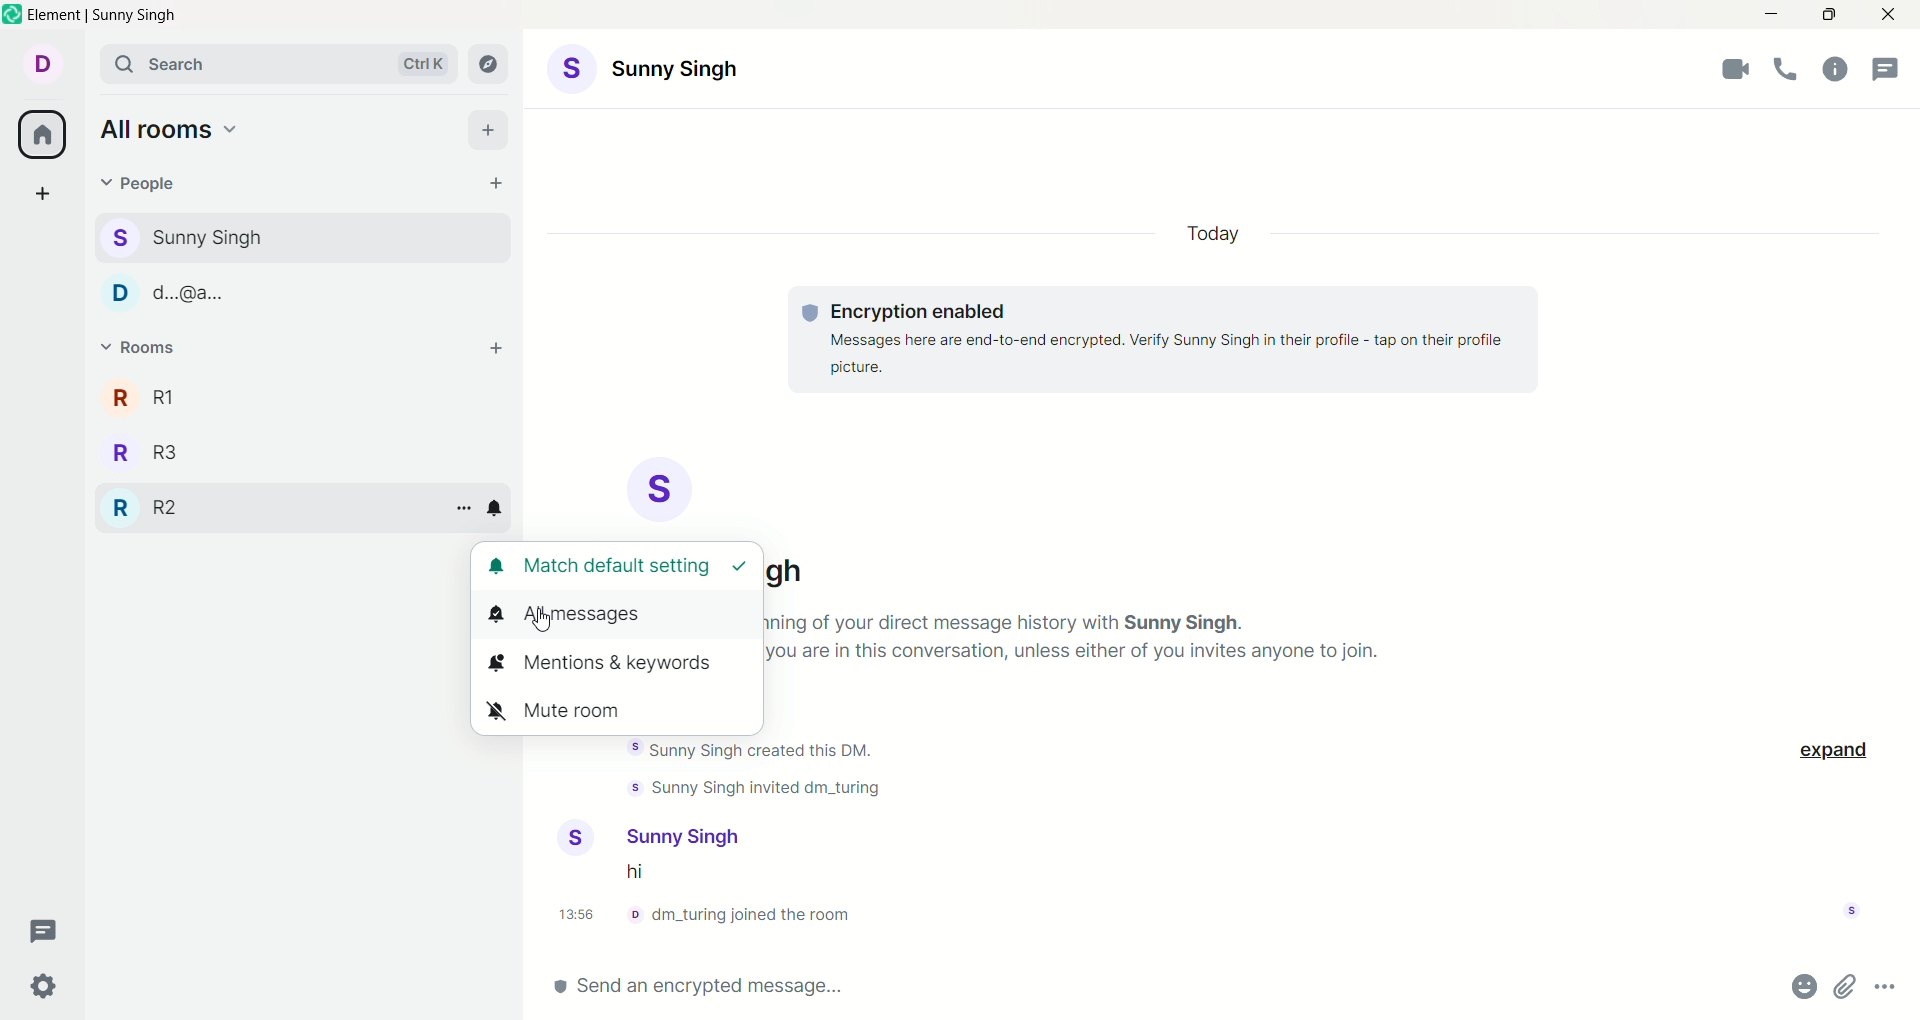  Describe the element at coordinates (459, 506) in the screenshot. I see `options` at that location.